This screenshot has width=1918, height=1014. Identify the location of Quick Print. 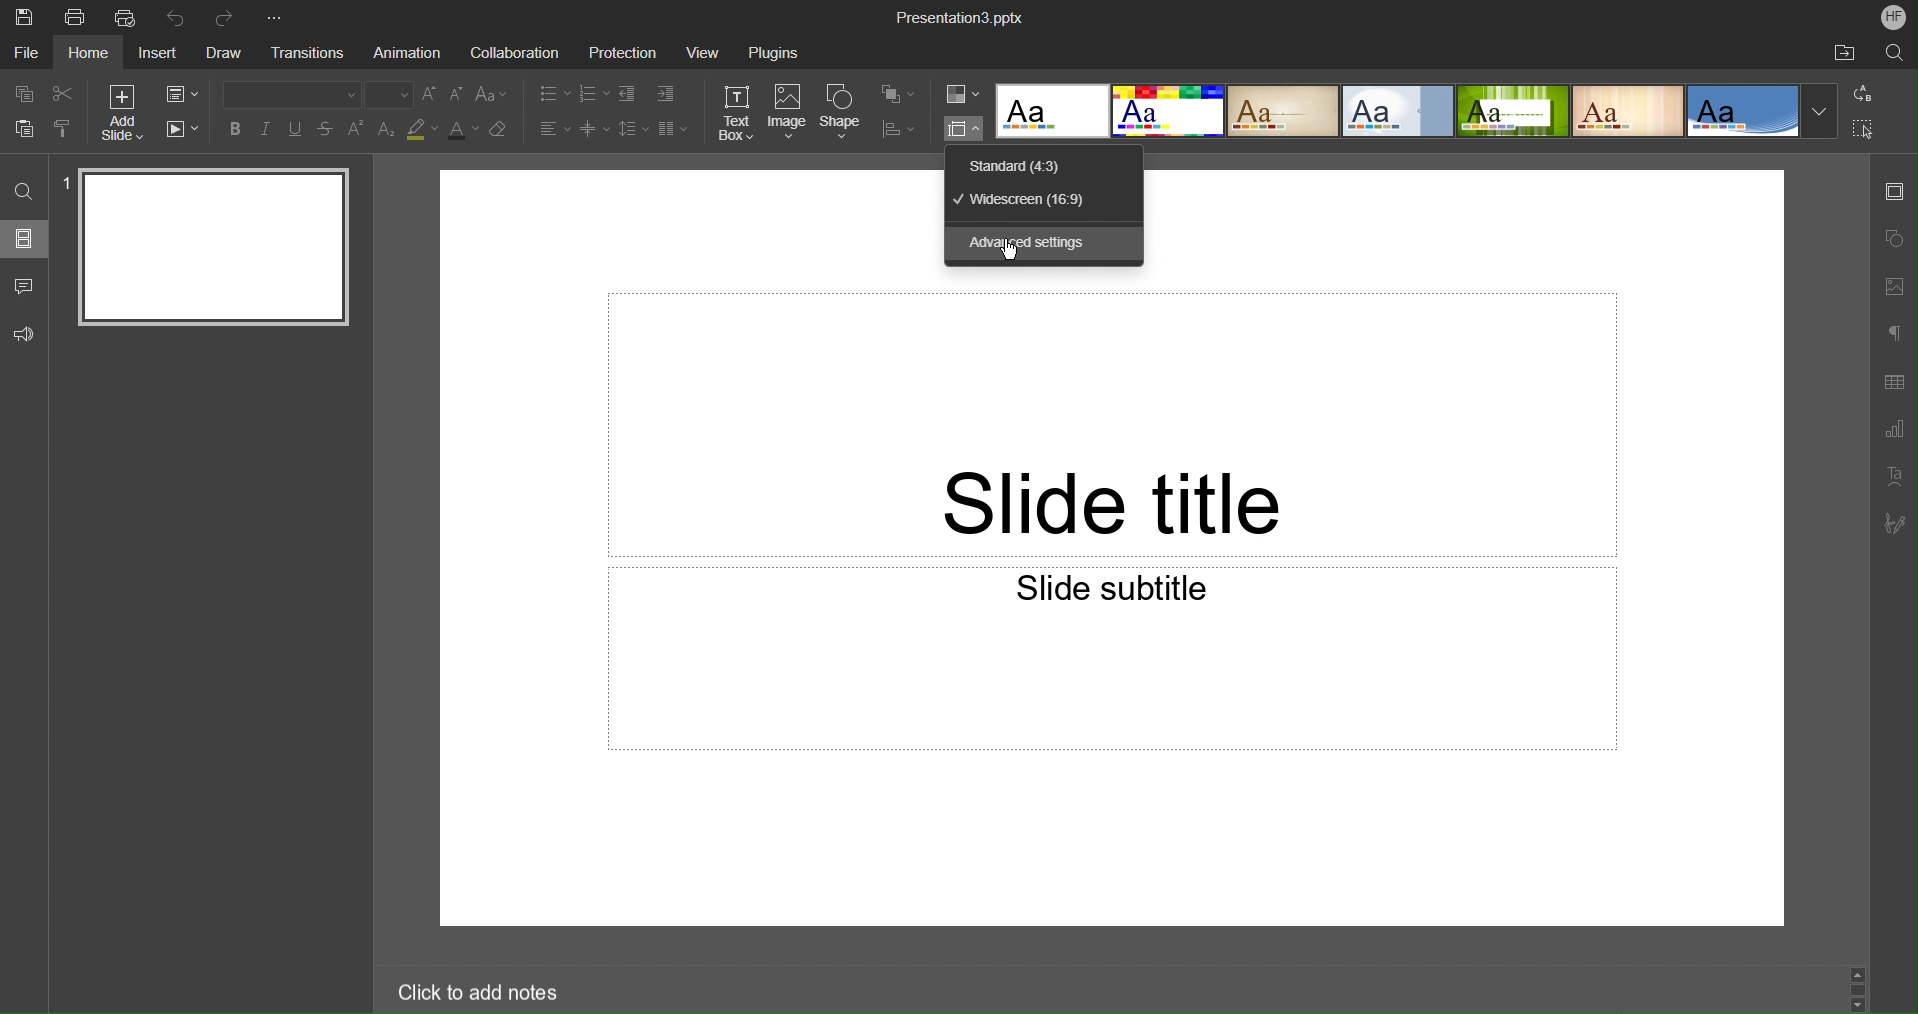
(127, 19).